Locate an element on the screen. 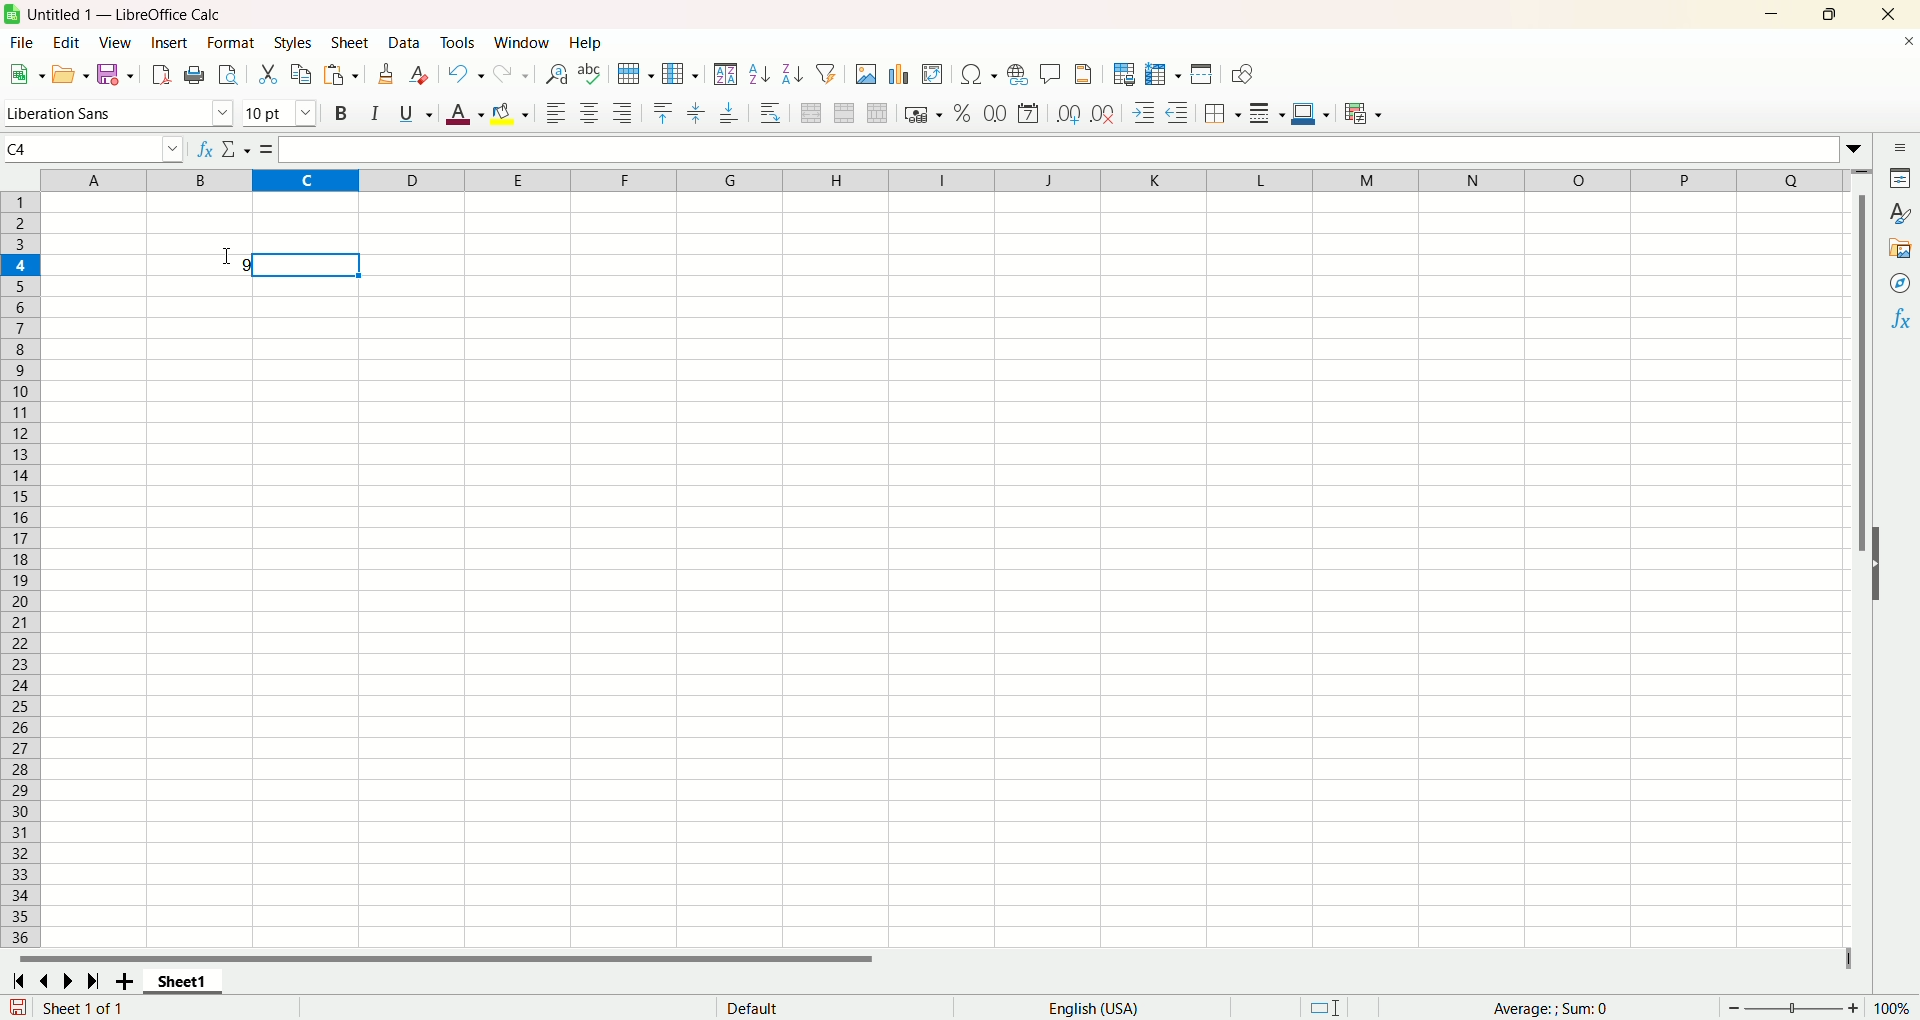 Image resolution: width=1920 pixels, height=1020 pixels. cut is located at coordinates (267, 72).